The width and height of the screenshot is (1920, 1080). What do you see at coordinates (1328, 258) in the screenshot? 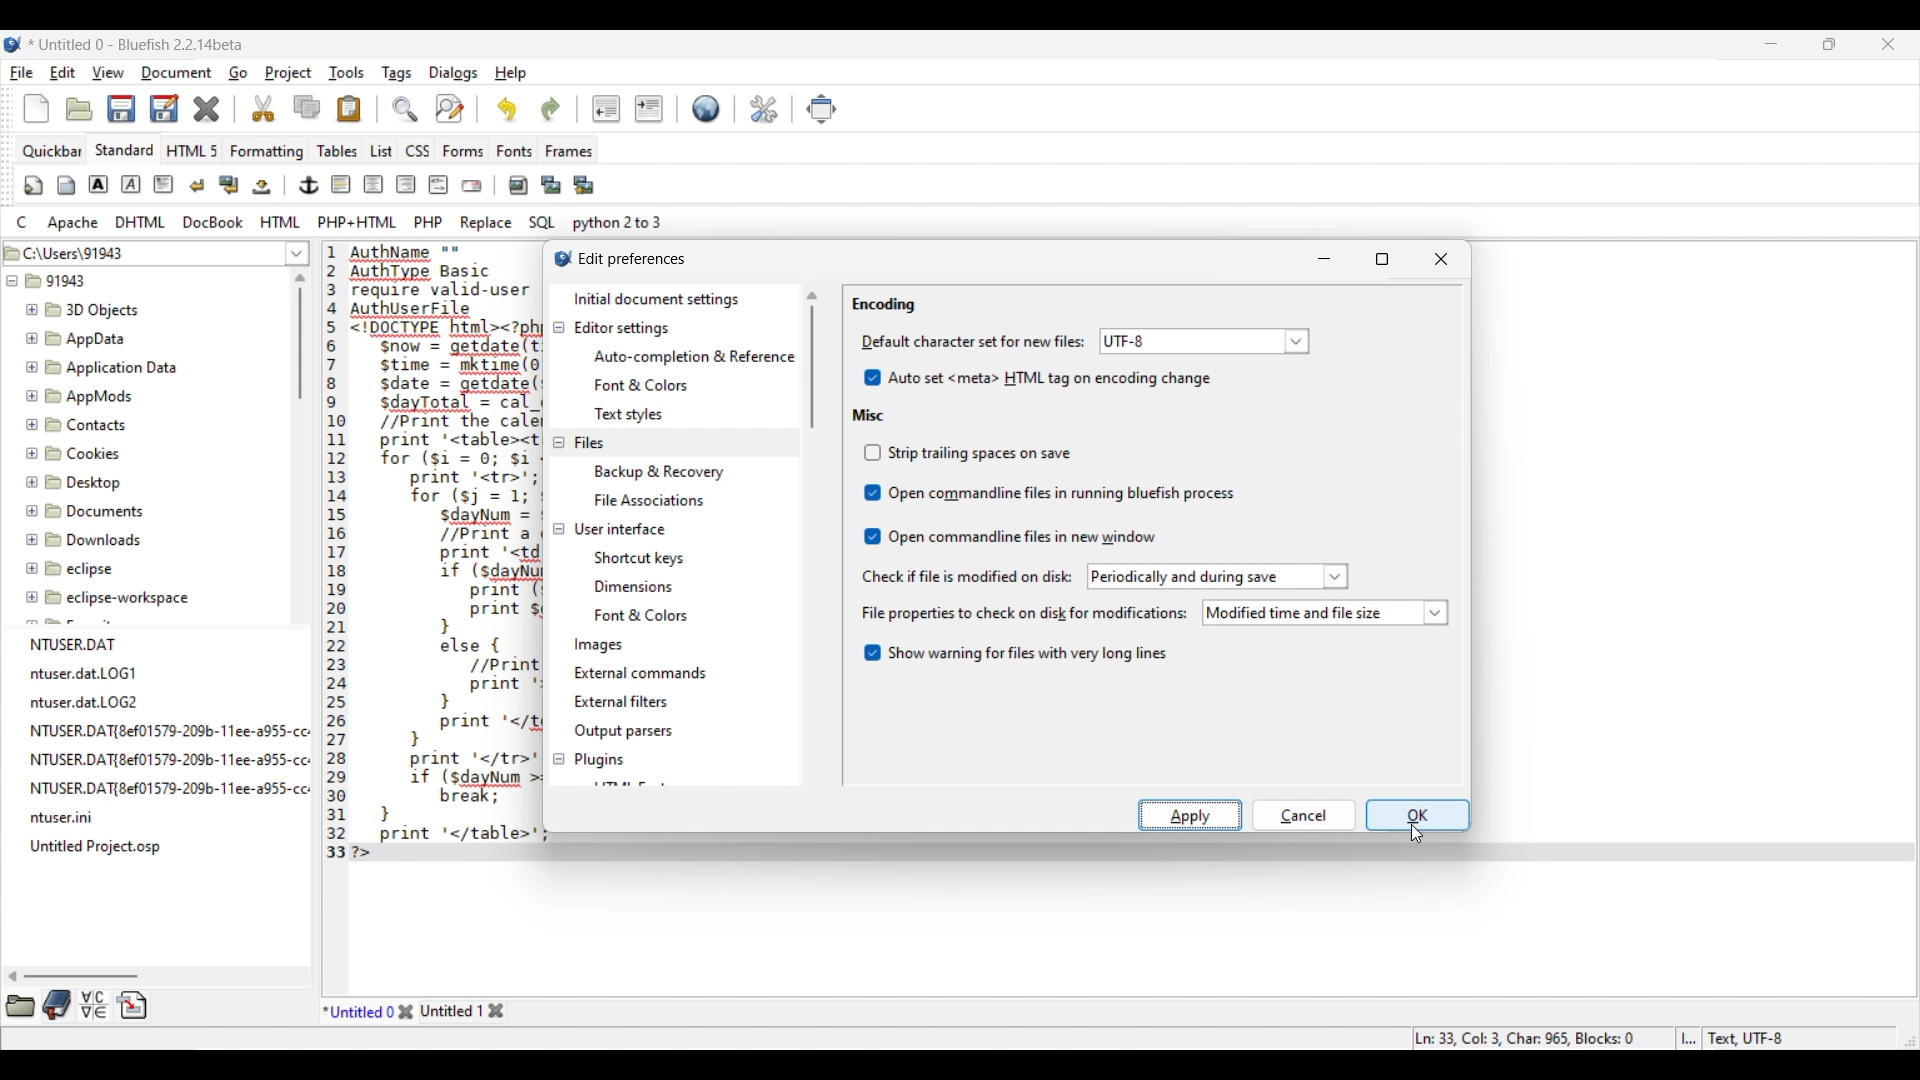
I see `Minimize` at bounding box center [1328, 258].